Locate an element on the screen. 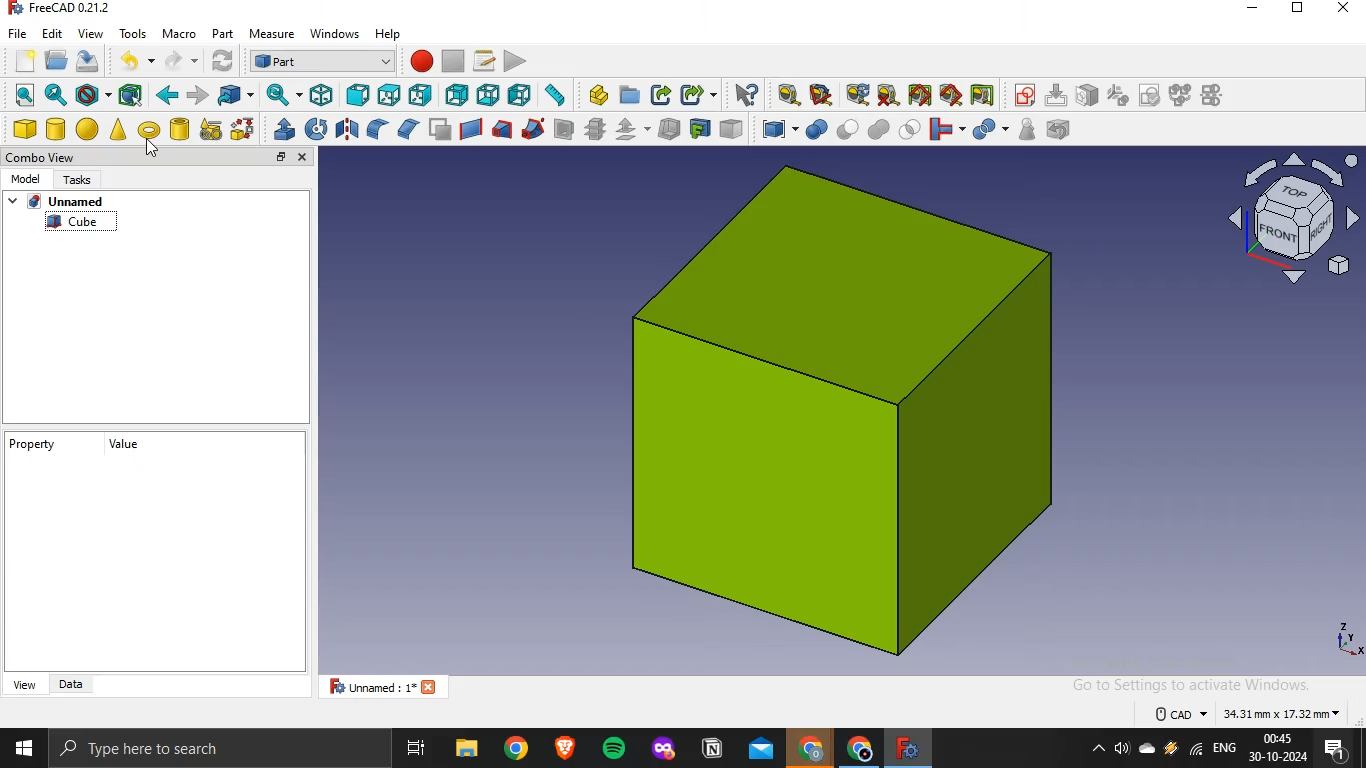 The width and height of the screenshot is (1366, 768). clear all is located at coordinates (889, 95).